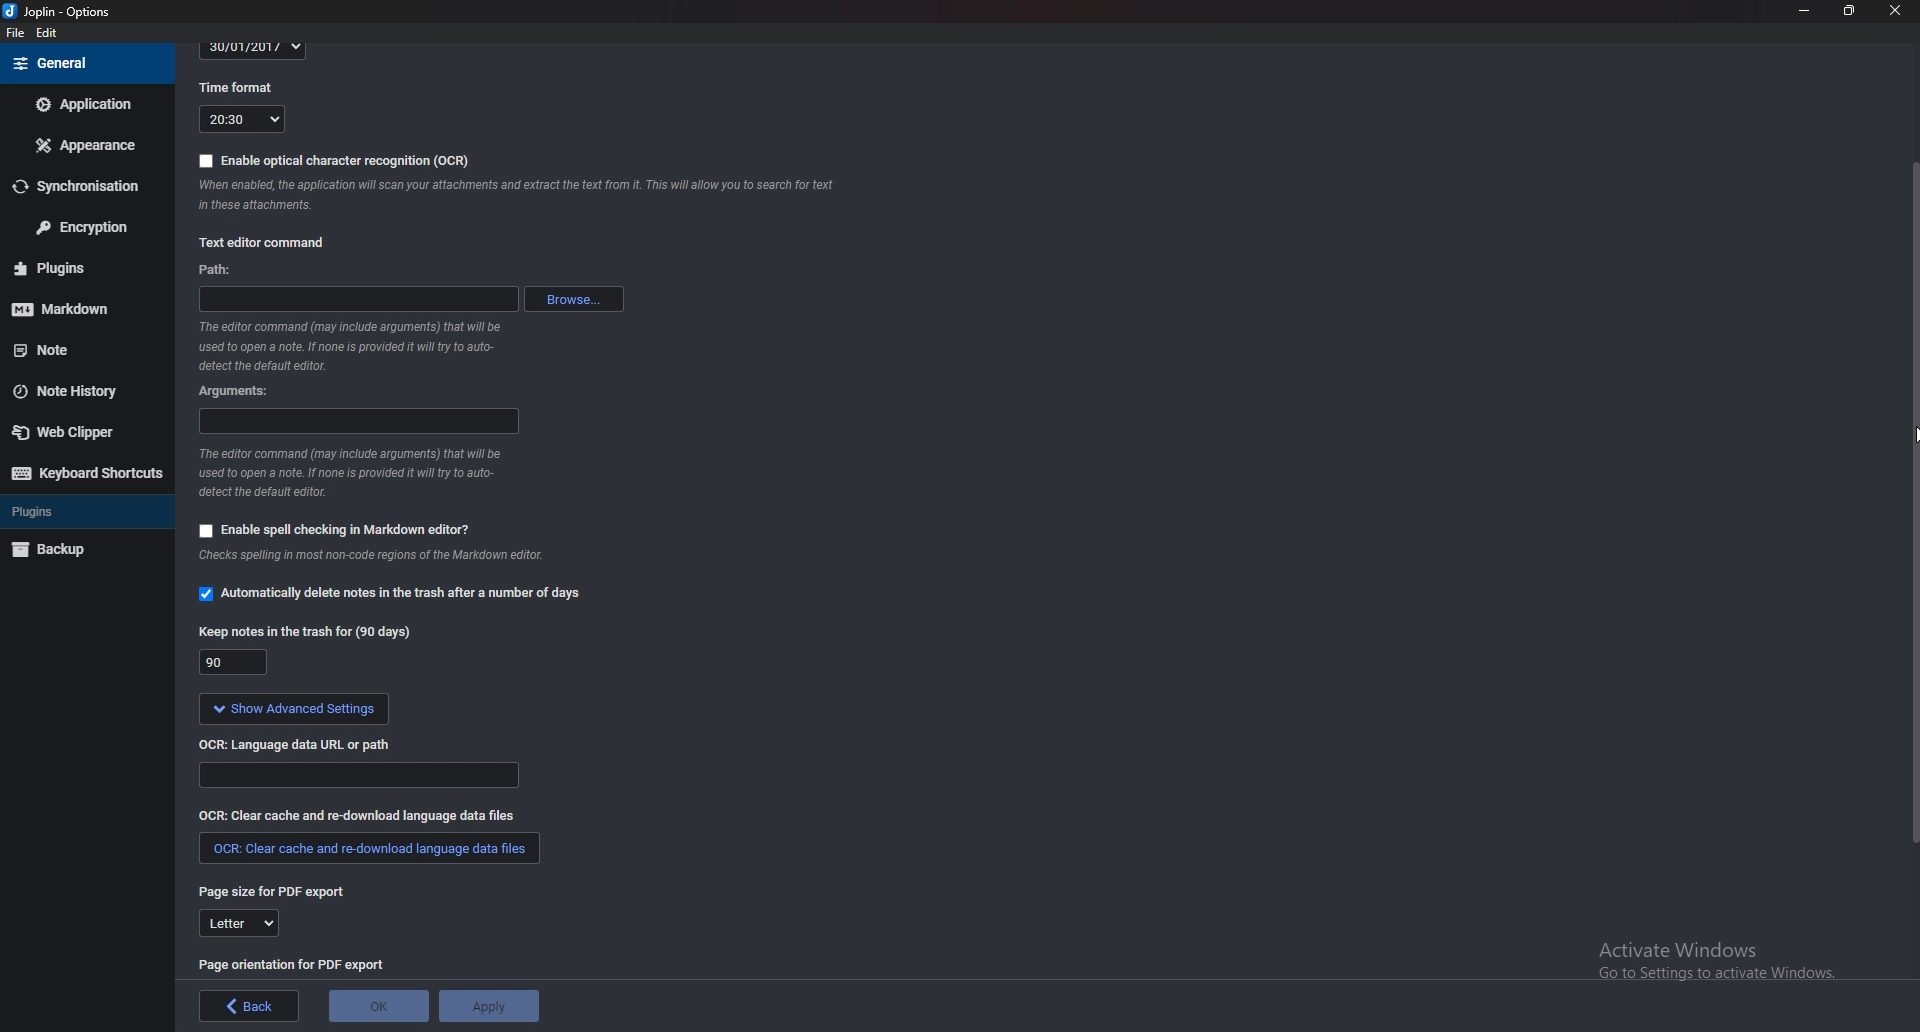  I want to click on page size for pdf export, so click(278, 893).